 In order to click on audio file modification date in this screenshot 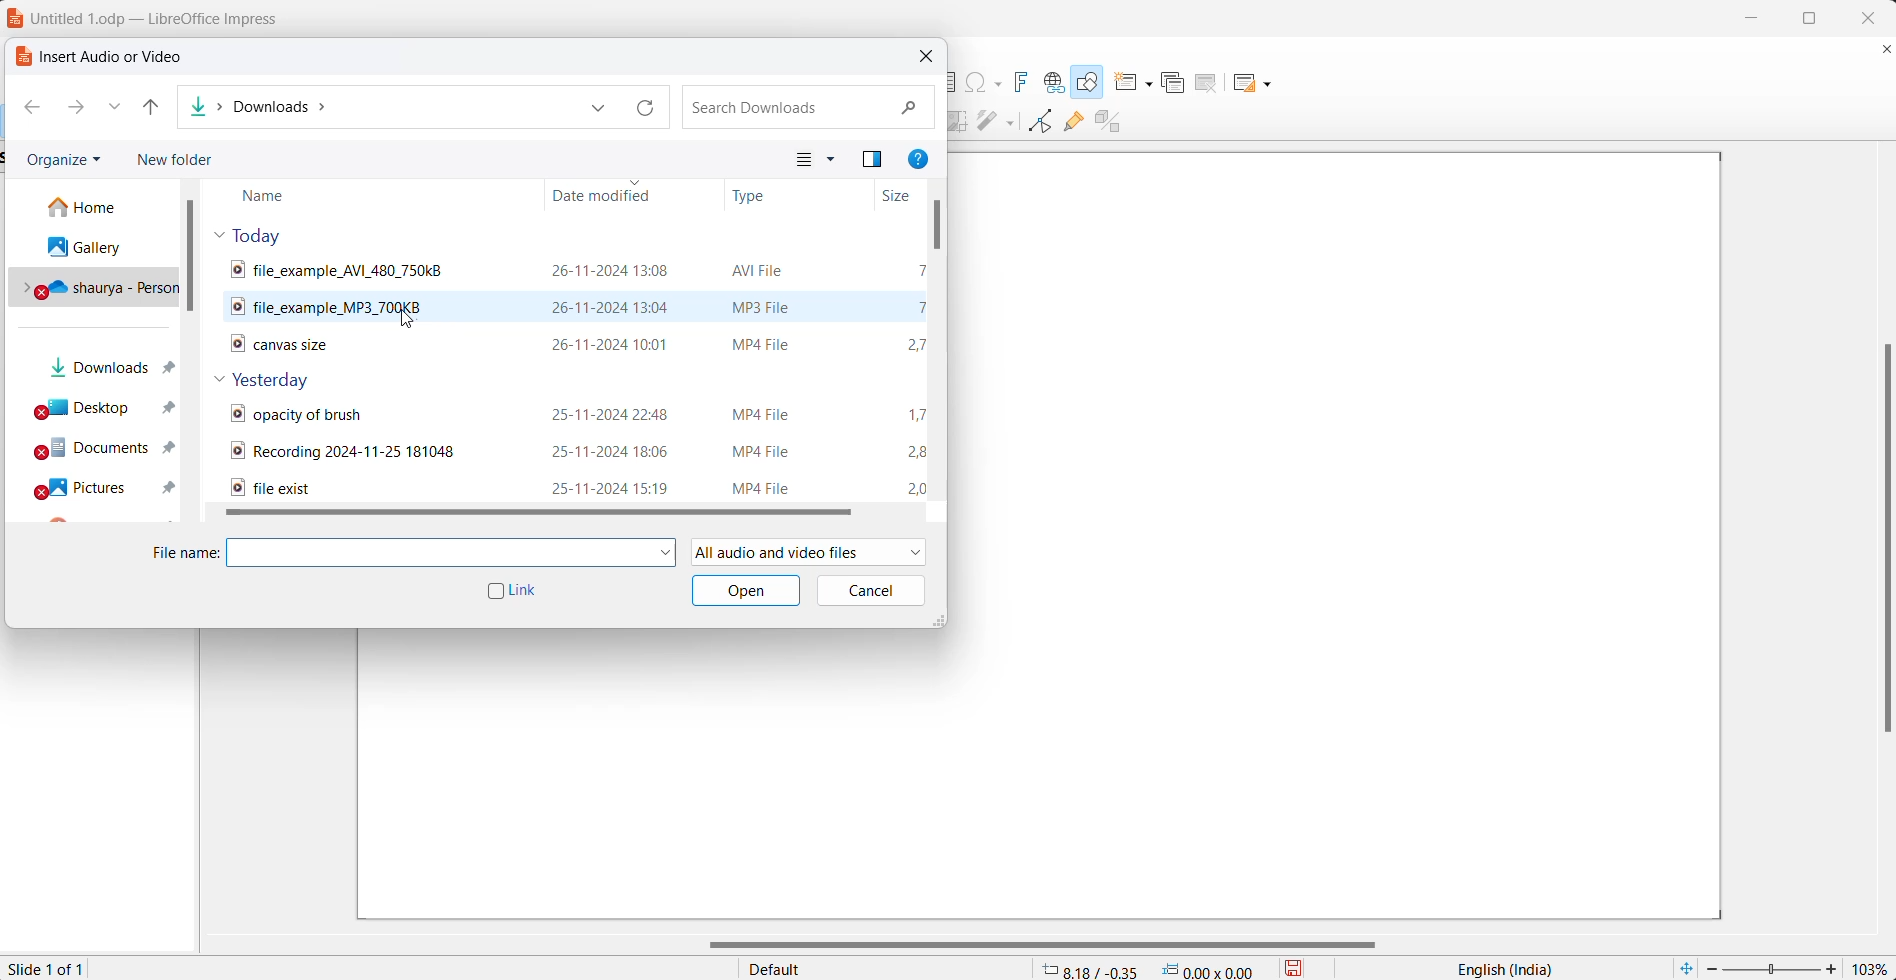, I will do `click(613, 304)`.